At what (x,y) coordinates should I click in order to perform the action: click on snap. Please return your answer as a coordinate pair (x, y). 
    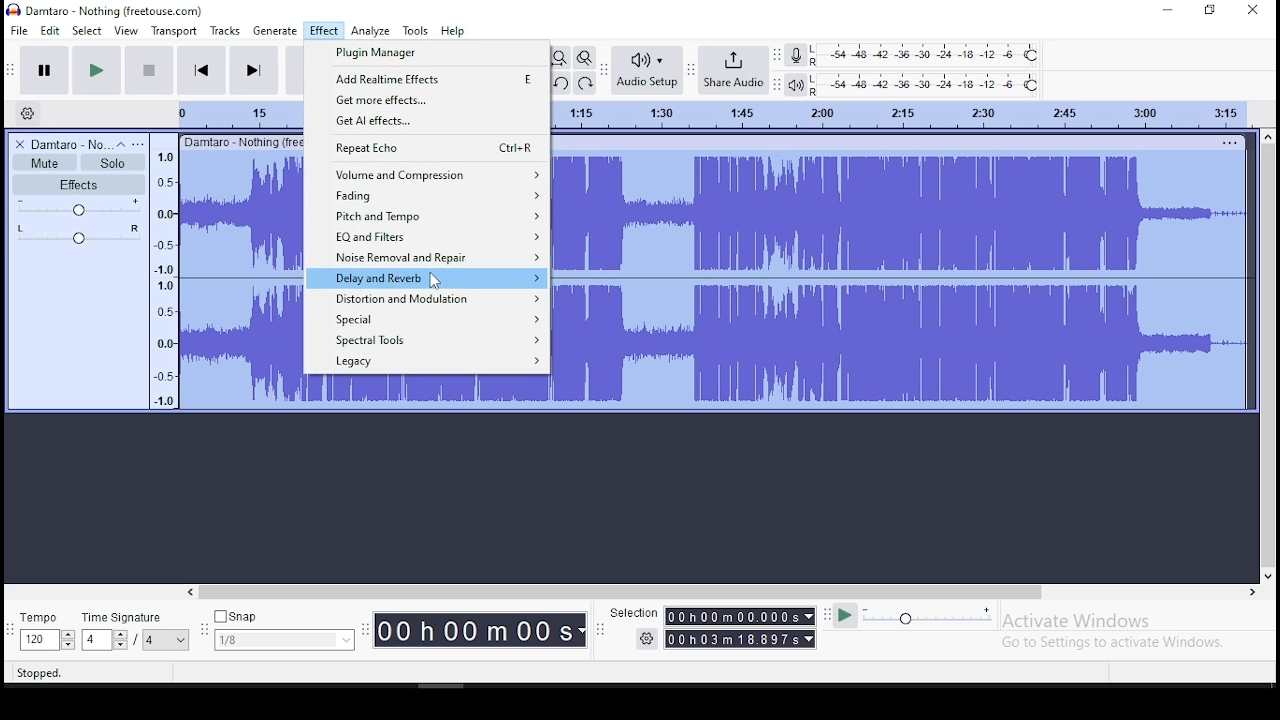
    Looking at the image, I should click on (285, 615).